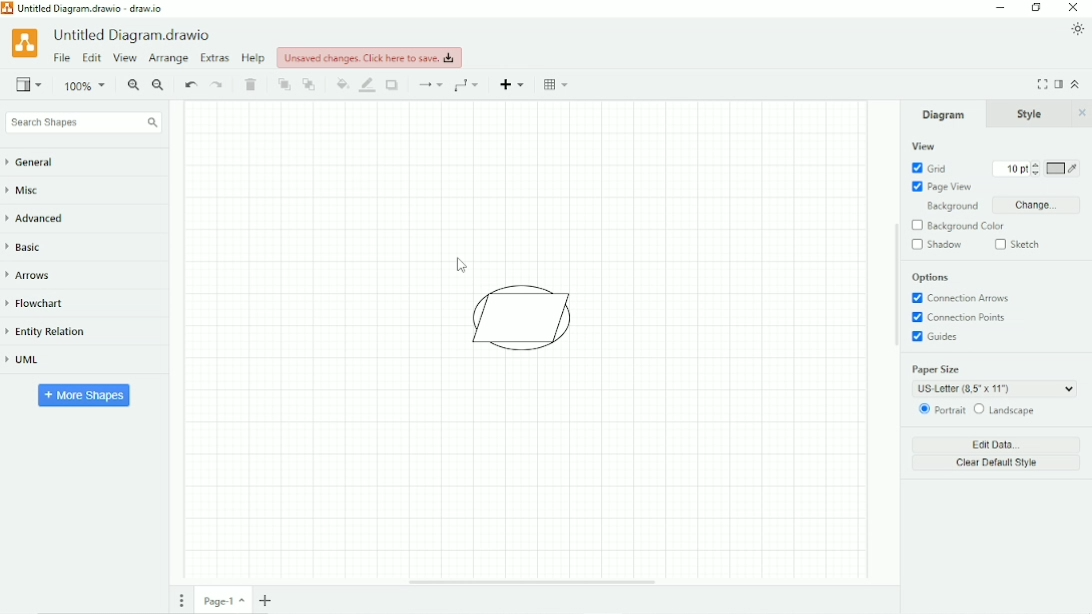 The height and width of the screenshot is (614, 1092). What do you see at coordinates (1036, 8) in the screenshot?
I see `Restore down` at bounding box center [1036, 8].